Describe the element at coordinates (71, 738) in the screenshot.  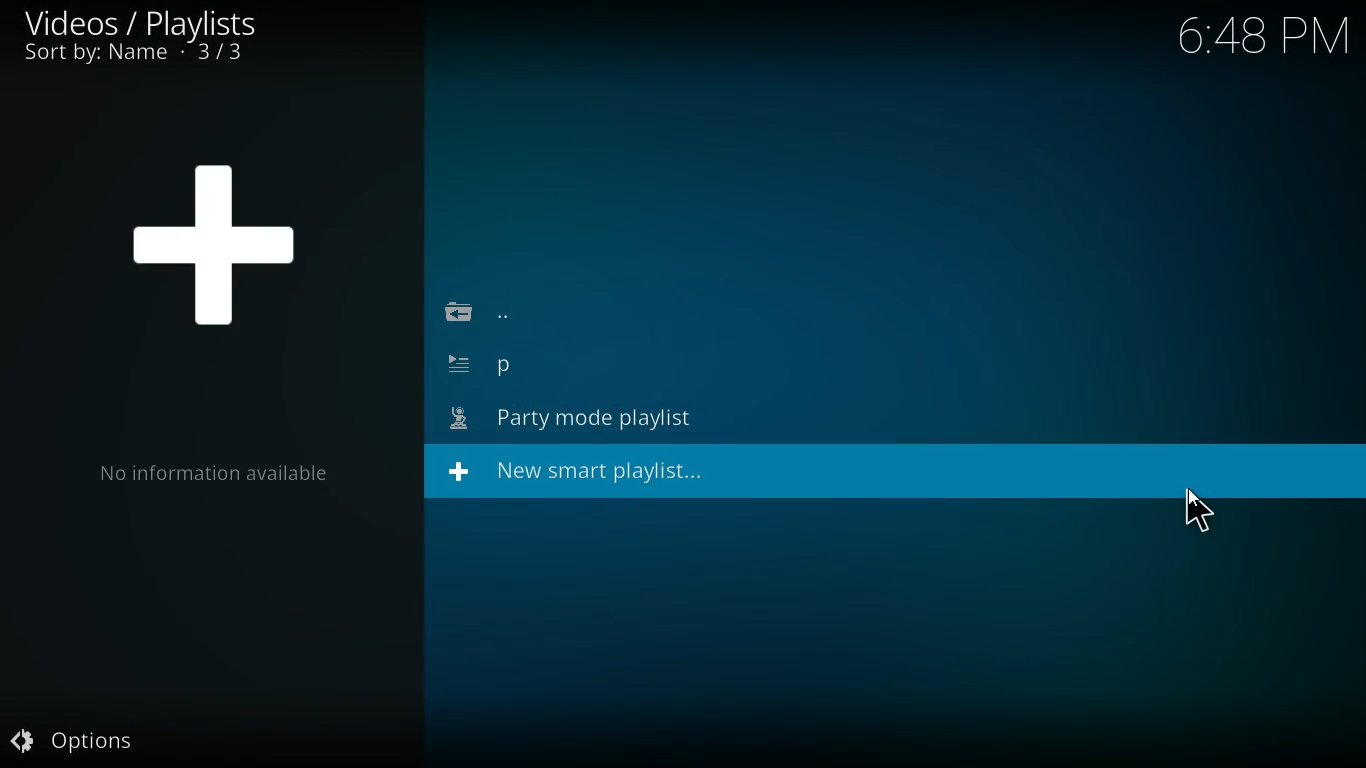
I see `options` at that location.